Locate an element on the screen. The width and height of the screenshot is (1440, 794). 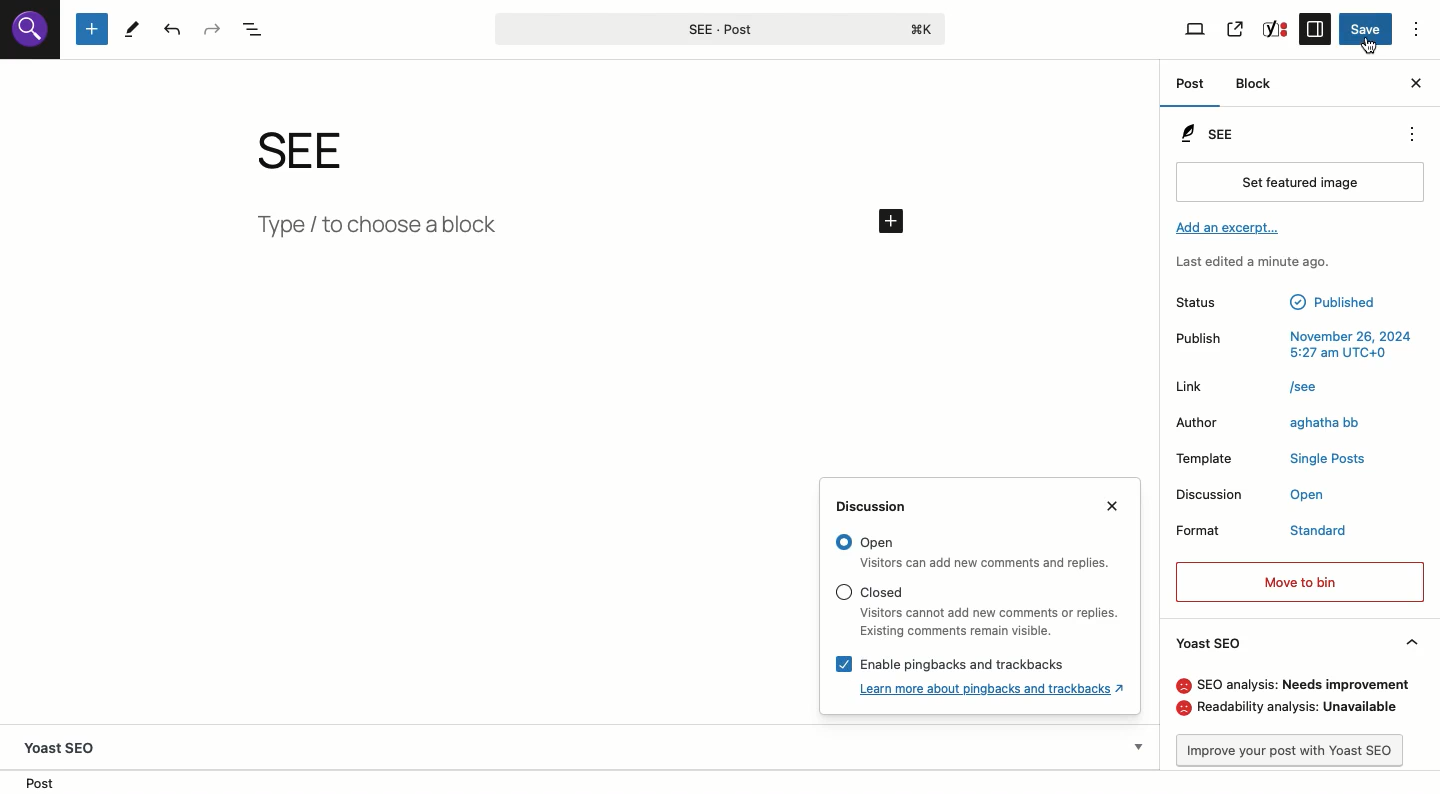
Block is located at coordinates (1257, 85).